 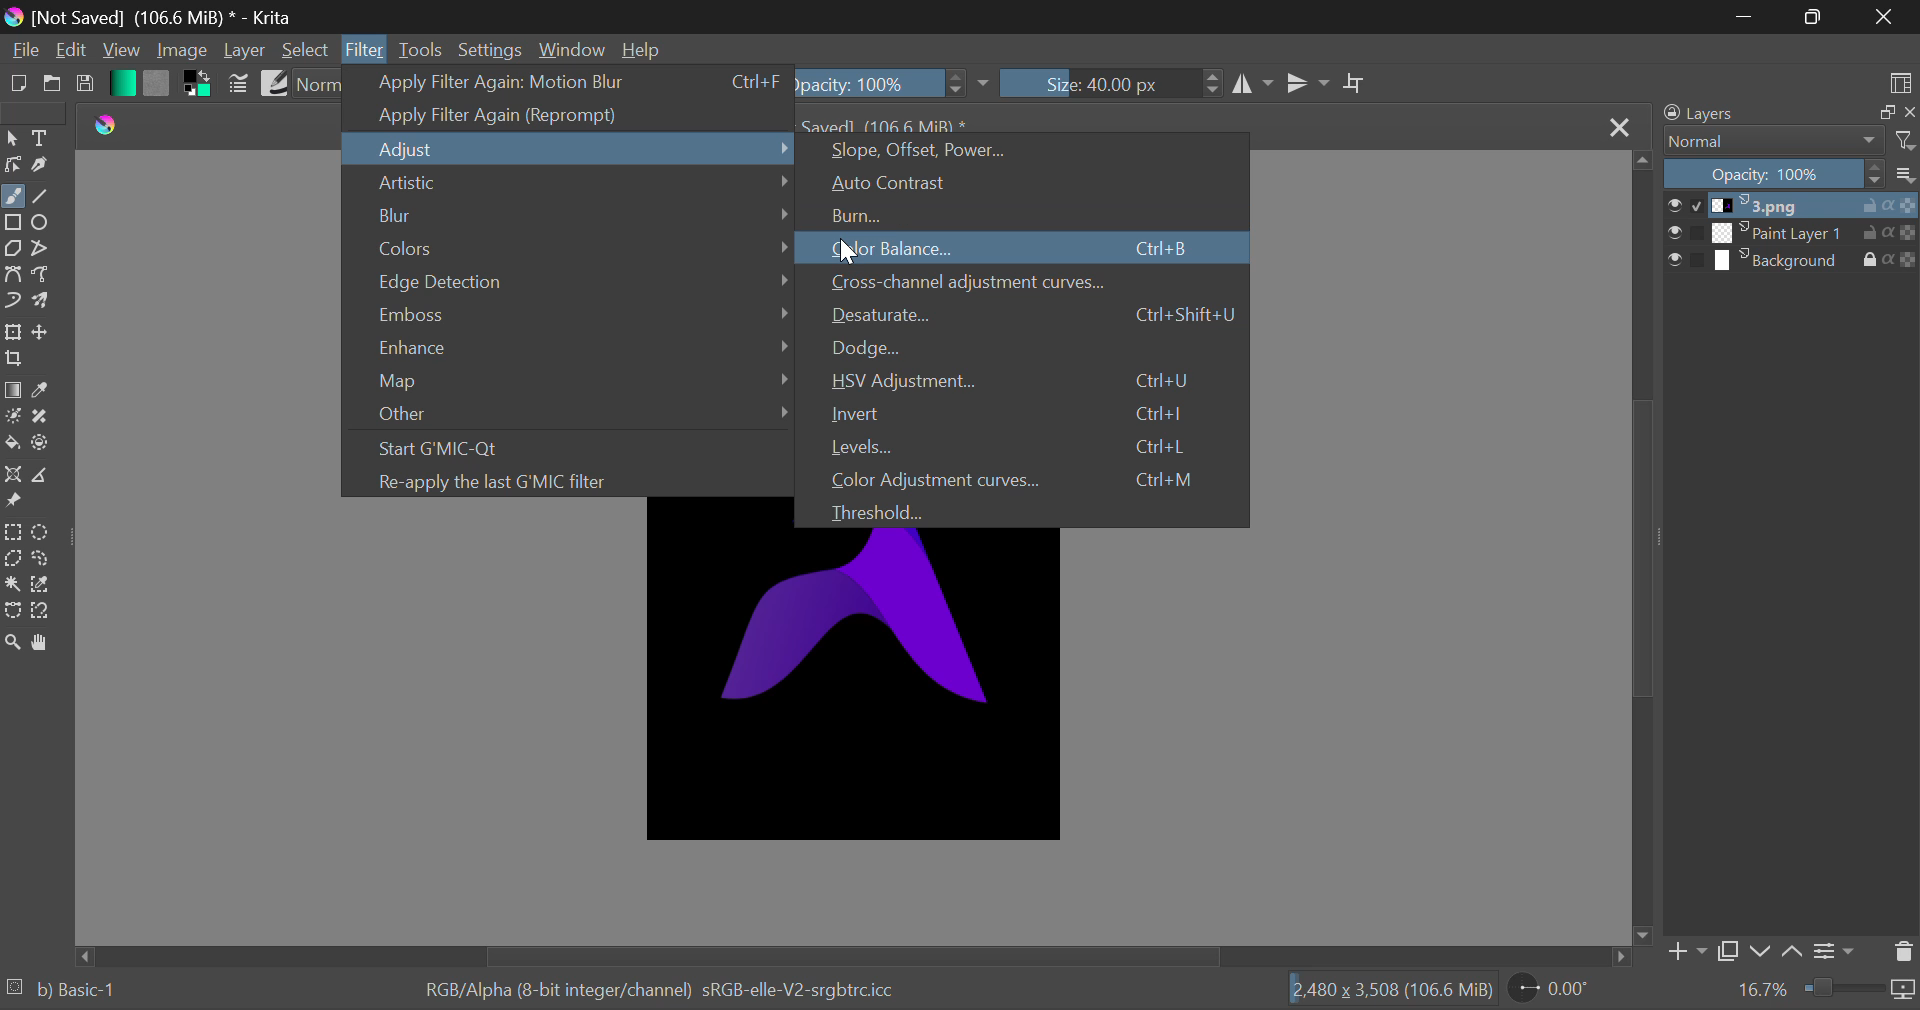 What do you see at coordinates (46, 391) in the screenshot?
I see `Eyedropper` at bounding box center [46, 391].